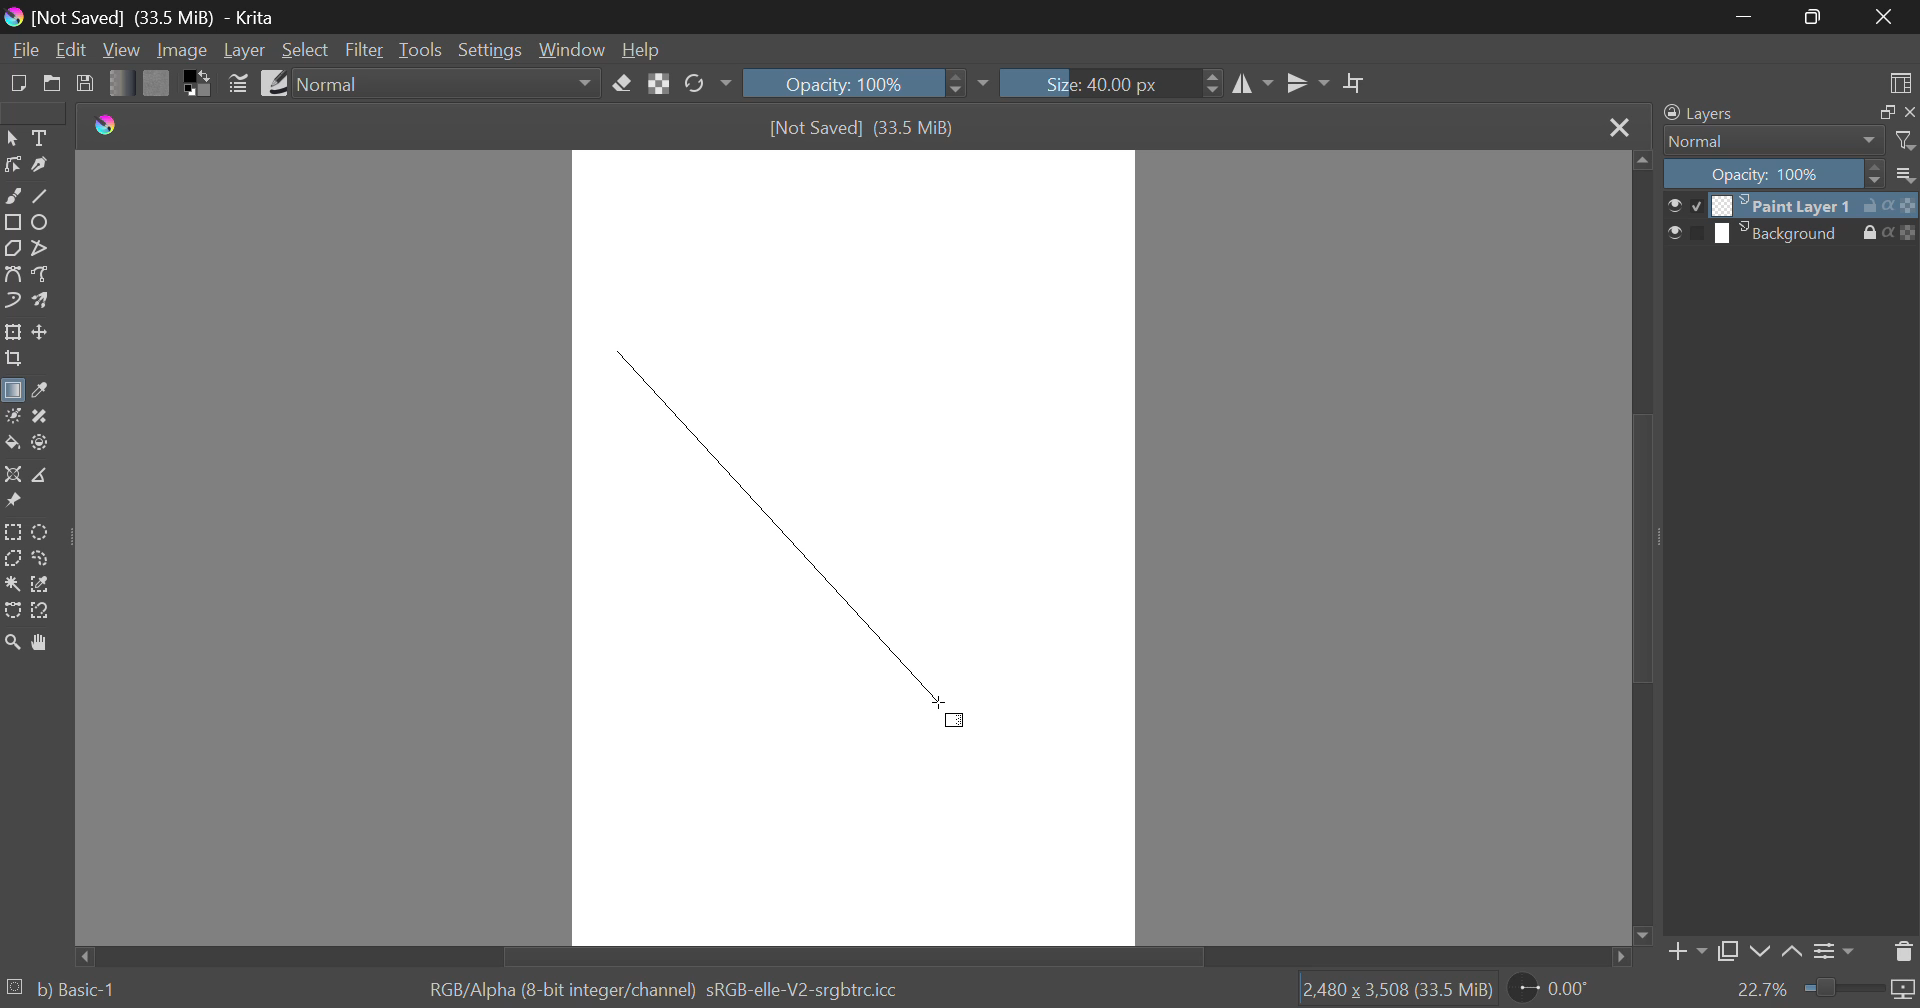  Describe the element at coordinates (641, 49) in the screenshot. I see `Help` at that location.